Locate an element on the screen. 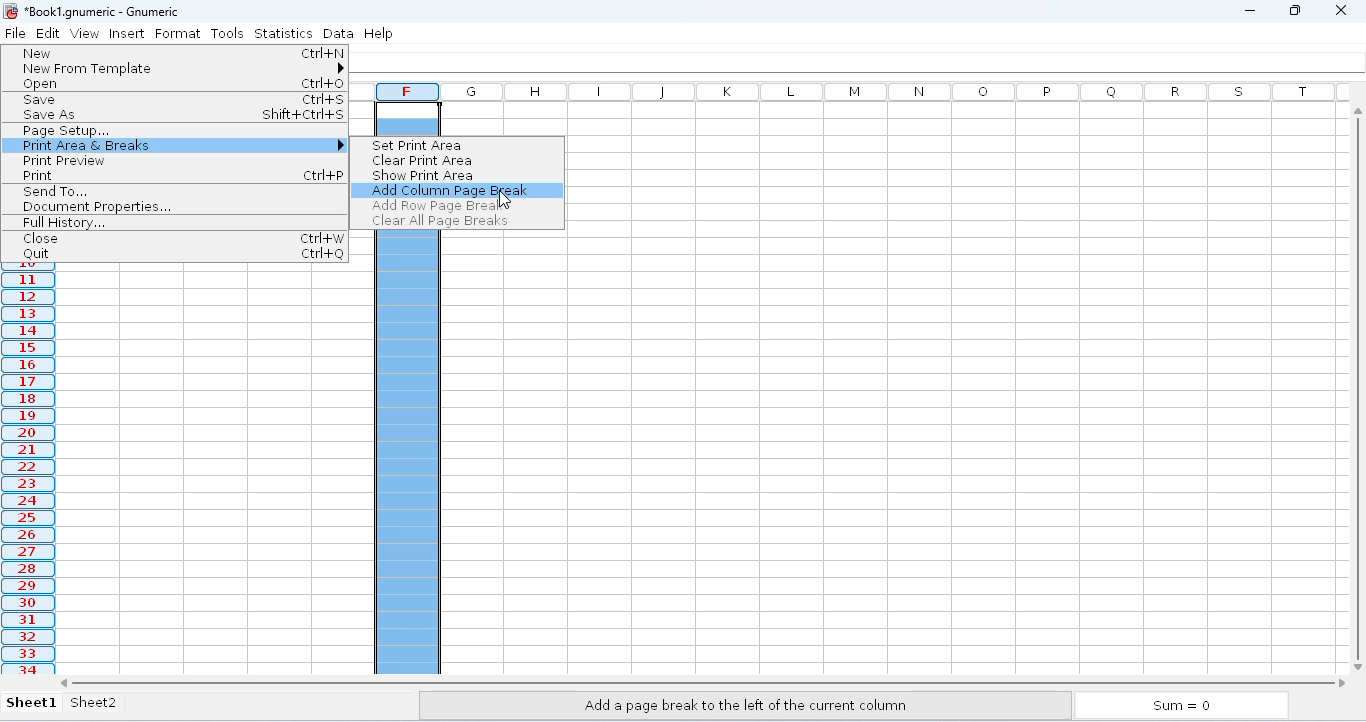 Image resolution: width=1366 pixels, height=722 pixels. print area & breaks is located at coordinates (179, 145).